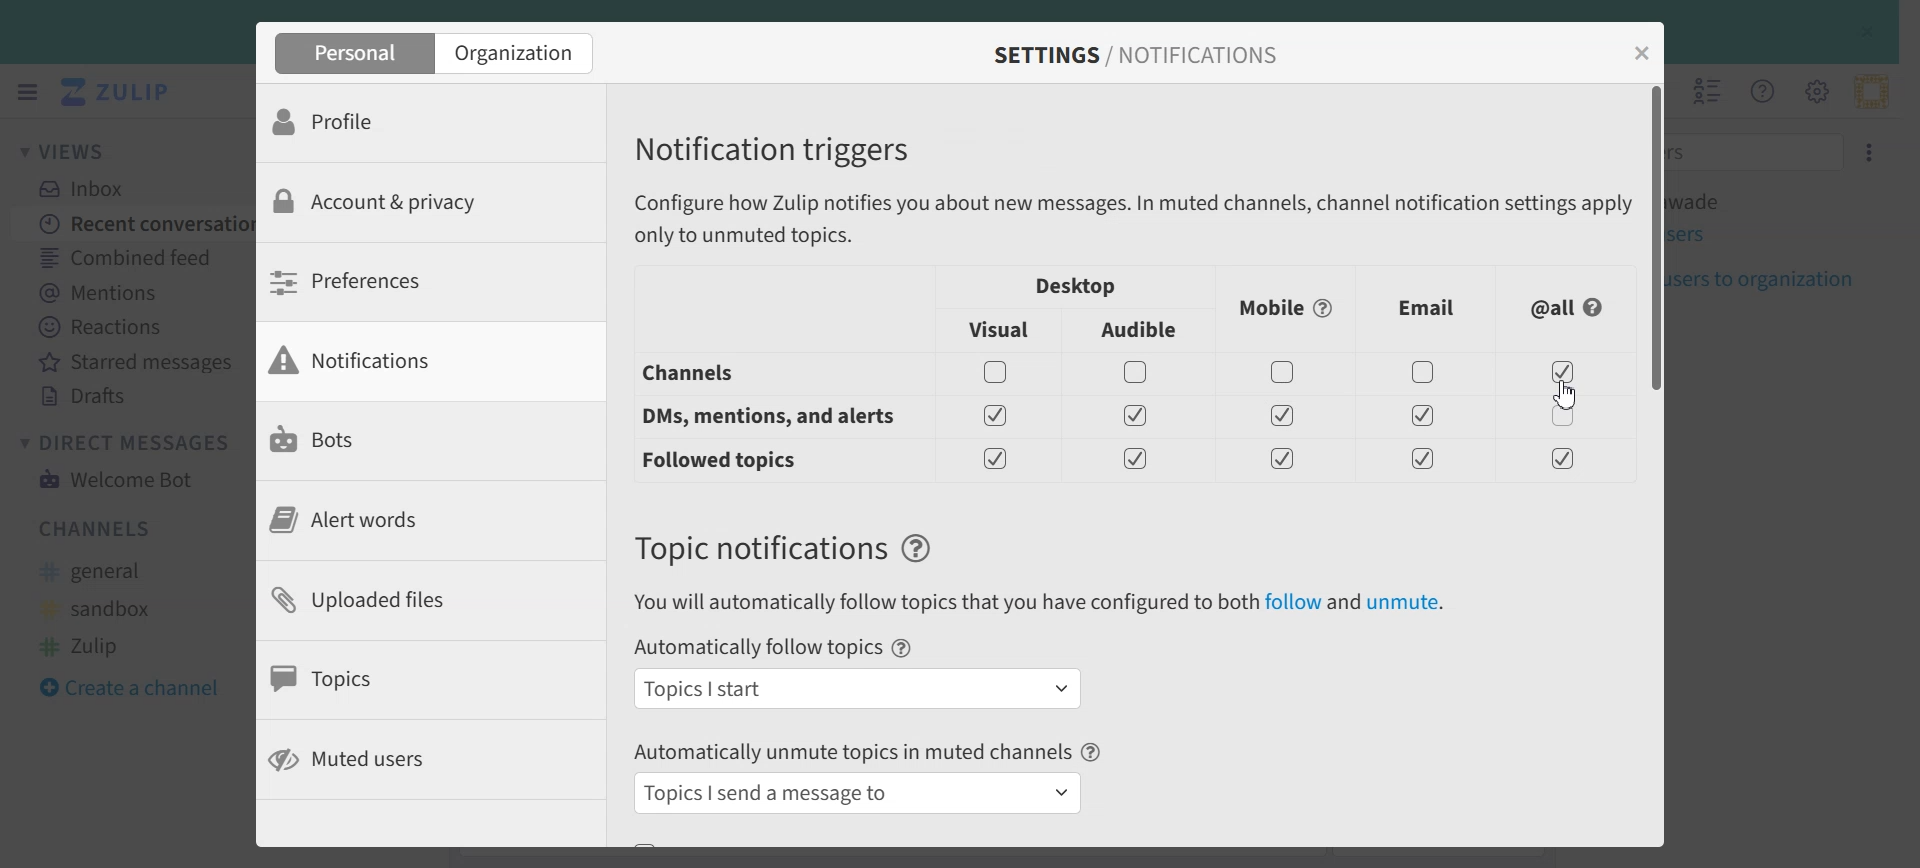 The height and width of the screenshot is (868, 1920). What do you see at coordinates (756, 648) in the screenshot?
I see `Automatically follow topics` at bounding box center [756, 648].